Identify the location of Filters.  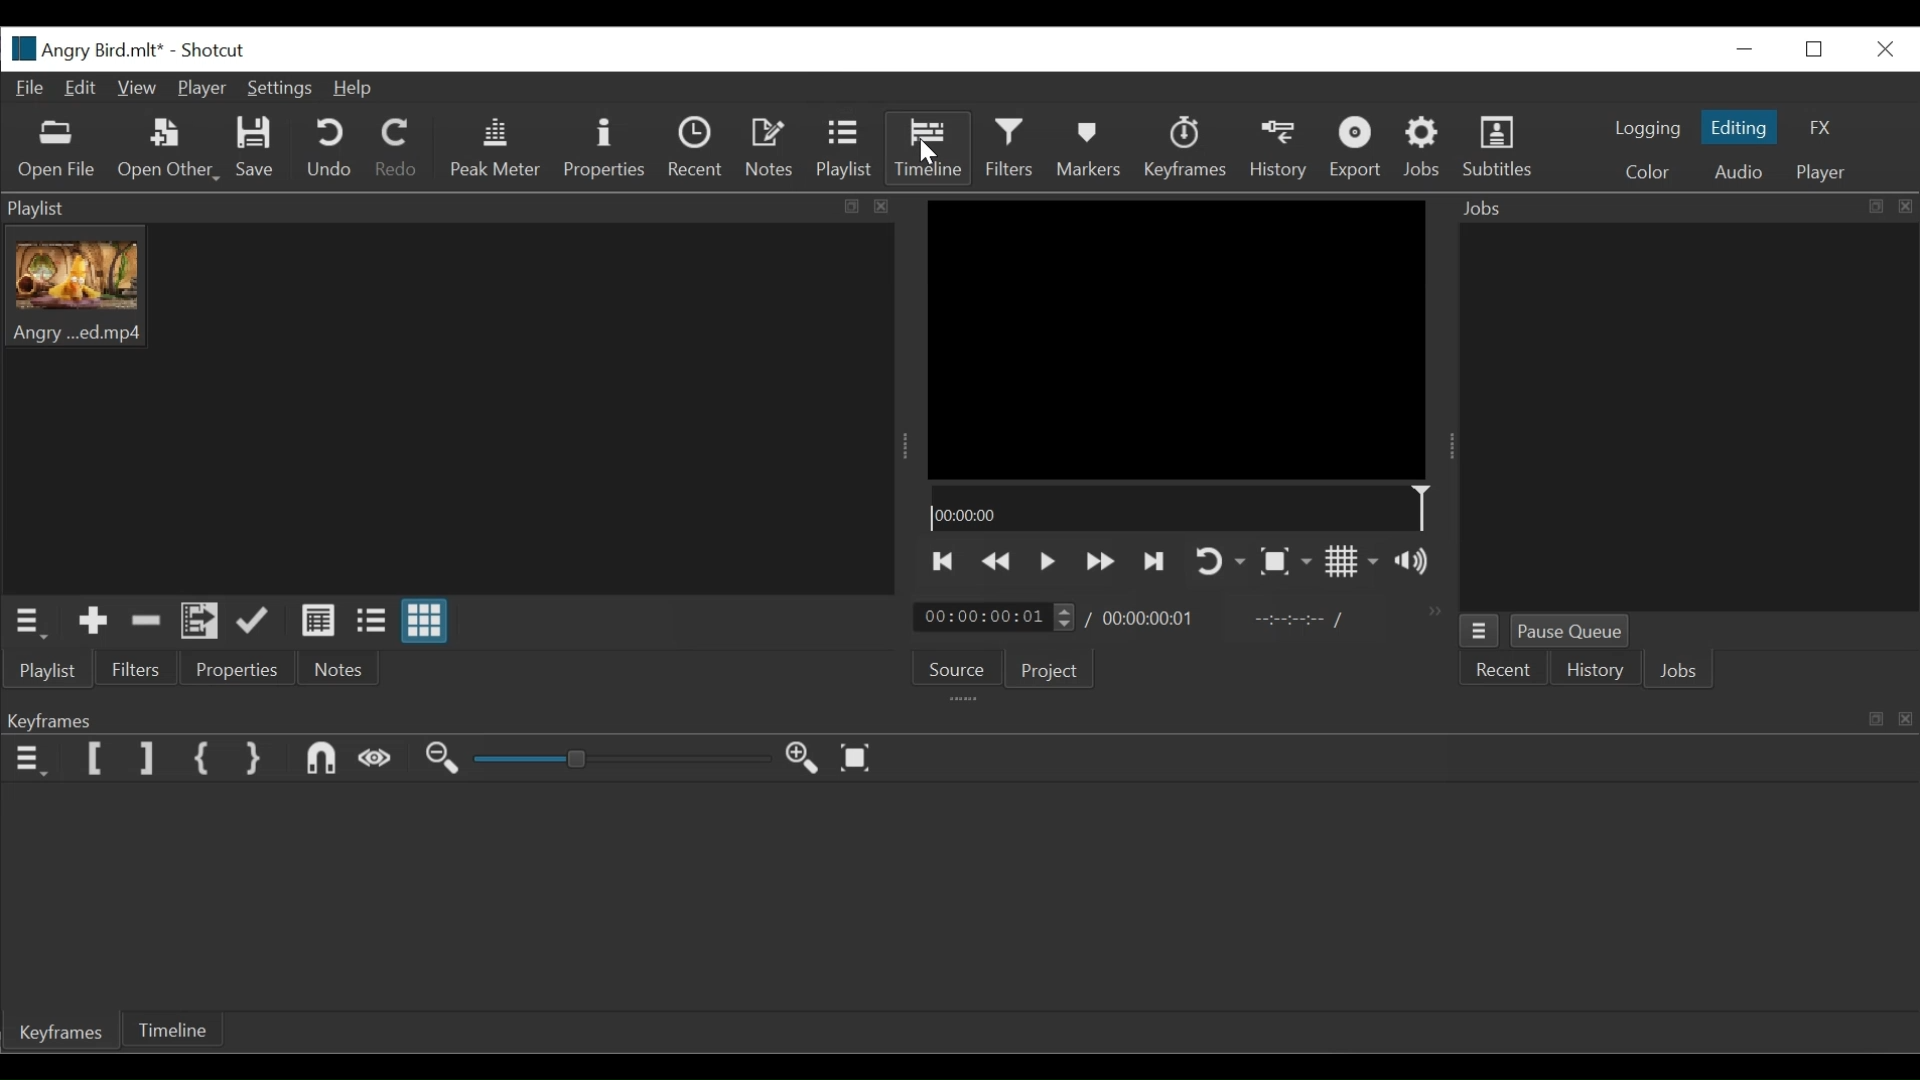
(134, 669).